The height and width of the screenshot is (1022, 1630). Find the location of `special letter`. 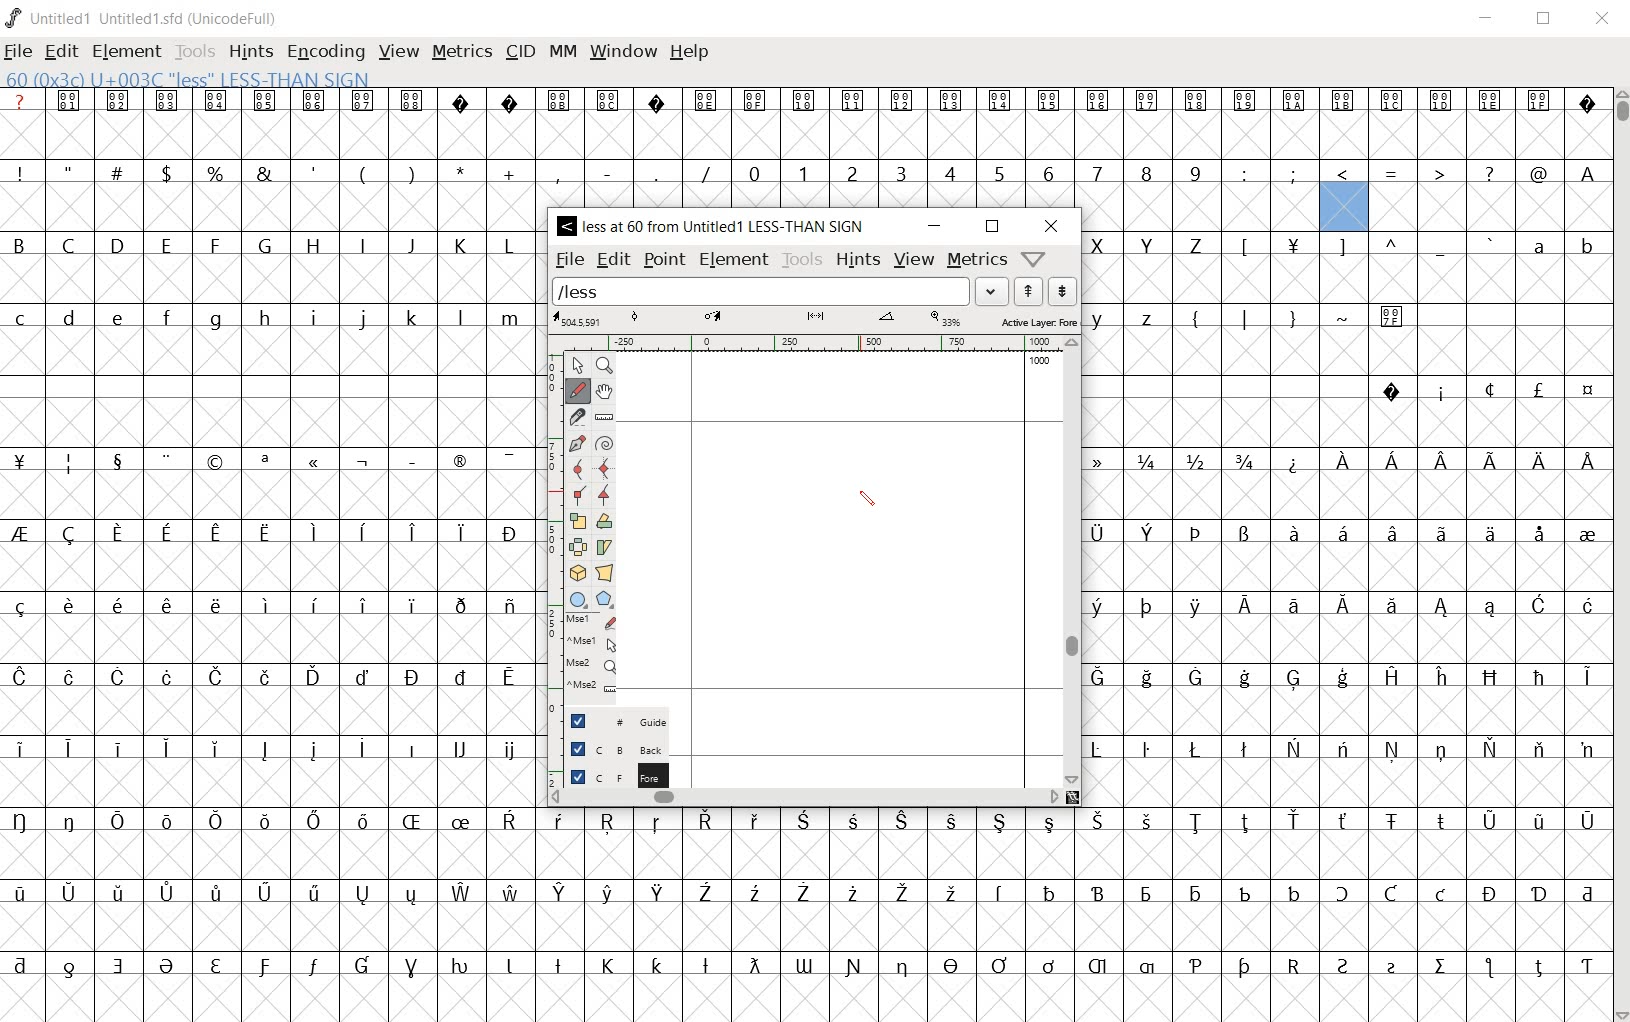

special letter is located at coordinates (1346, 747).